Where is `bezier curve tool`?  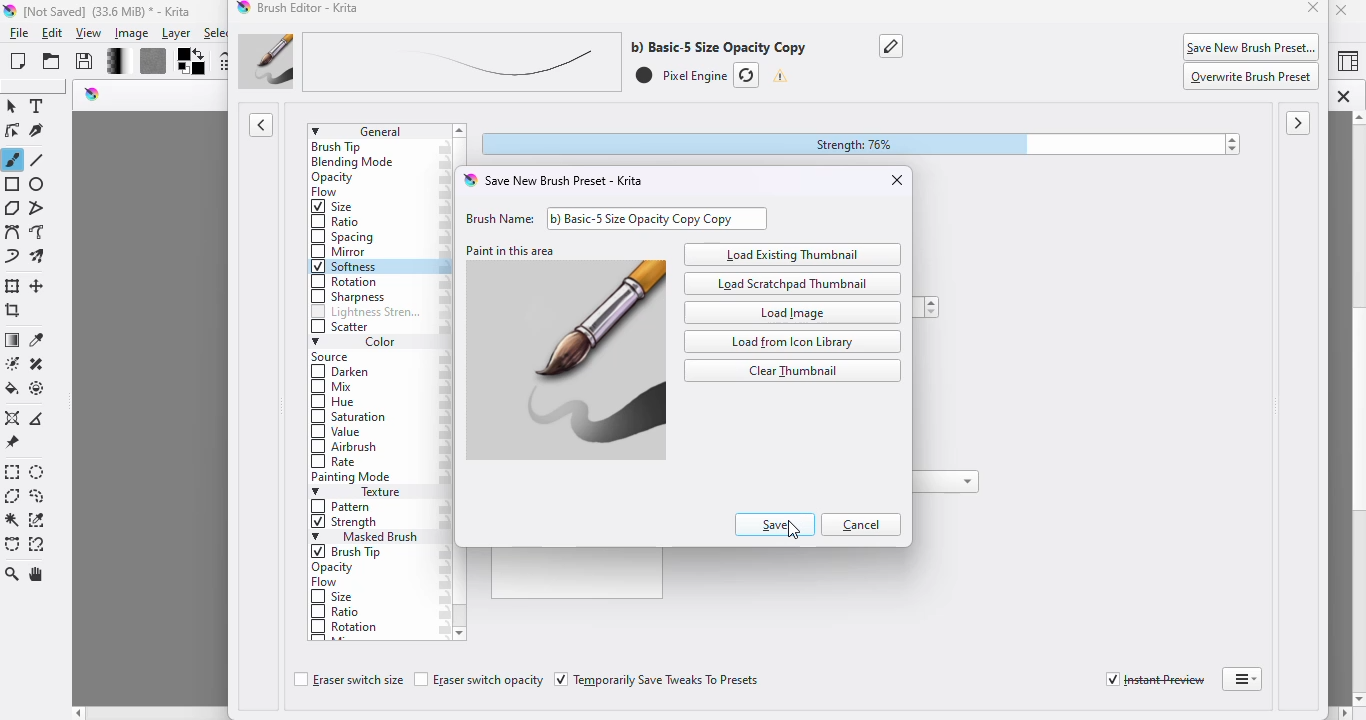 bezier curve tool is located at coordinates (12, 232).